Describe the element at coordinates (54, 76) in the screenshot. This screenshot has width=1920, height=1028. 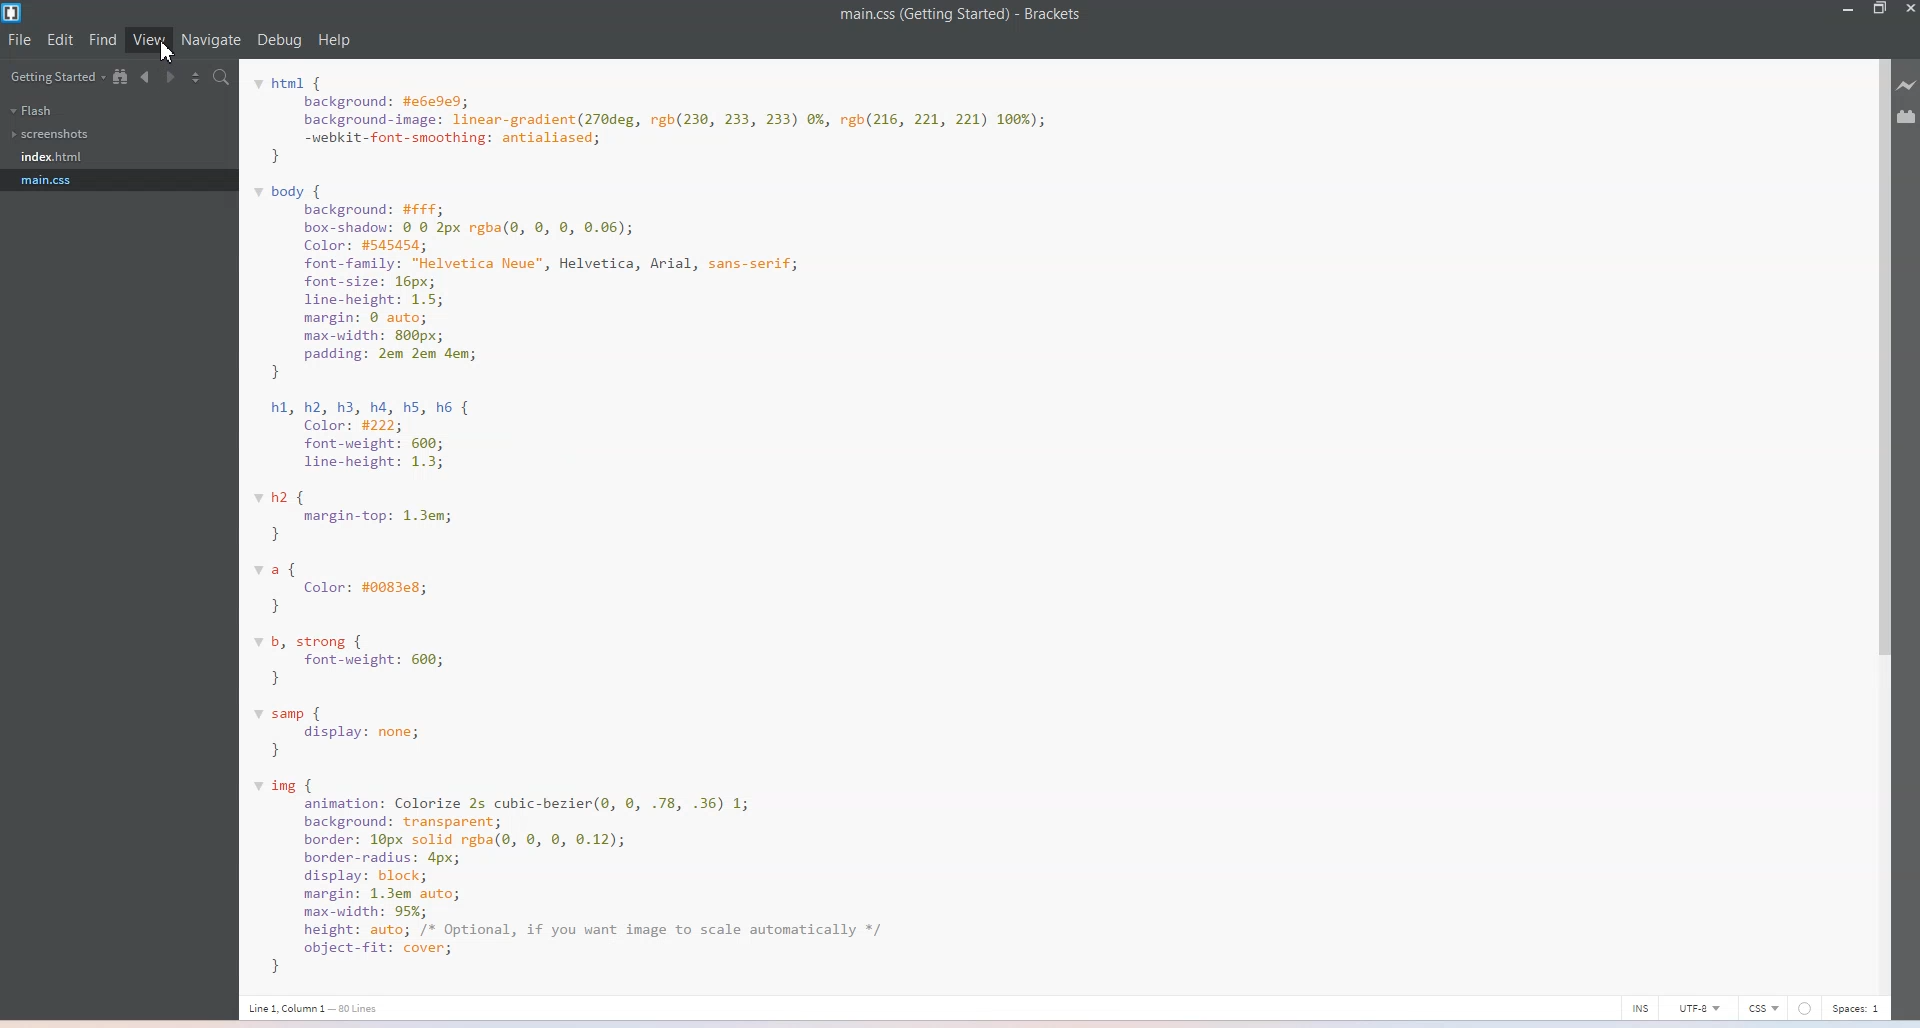
I see `Getting Started` at that location.